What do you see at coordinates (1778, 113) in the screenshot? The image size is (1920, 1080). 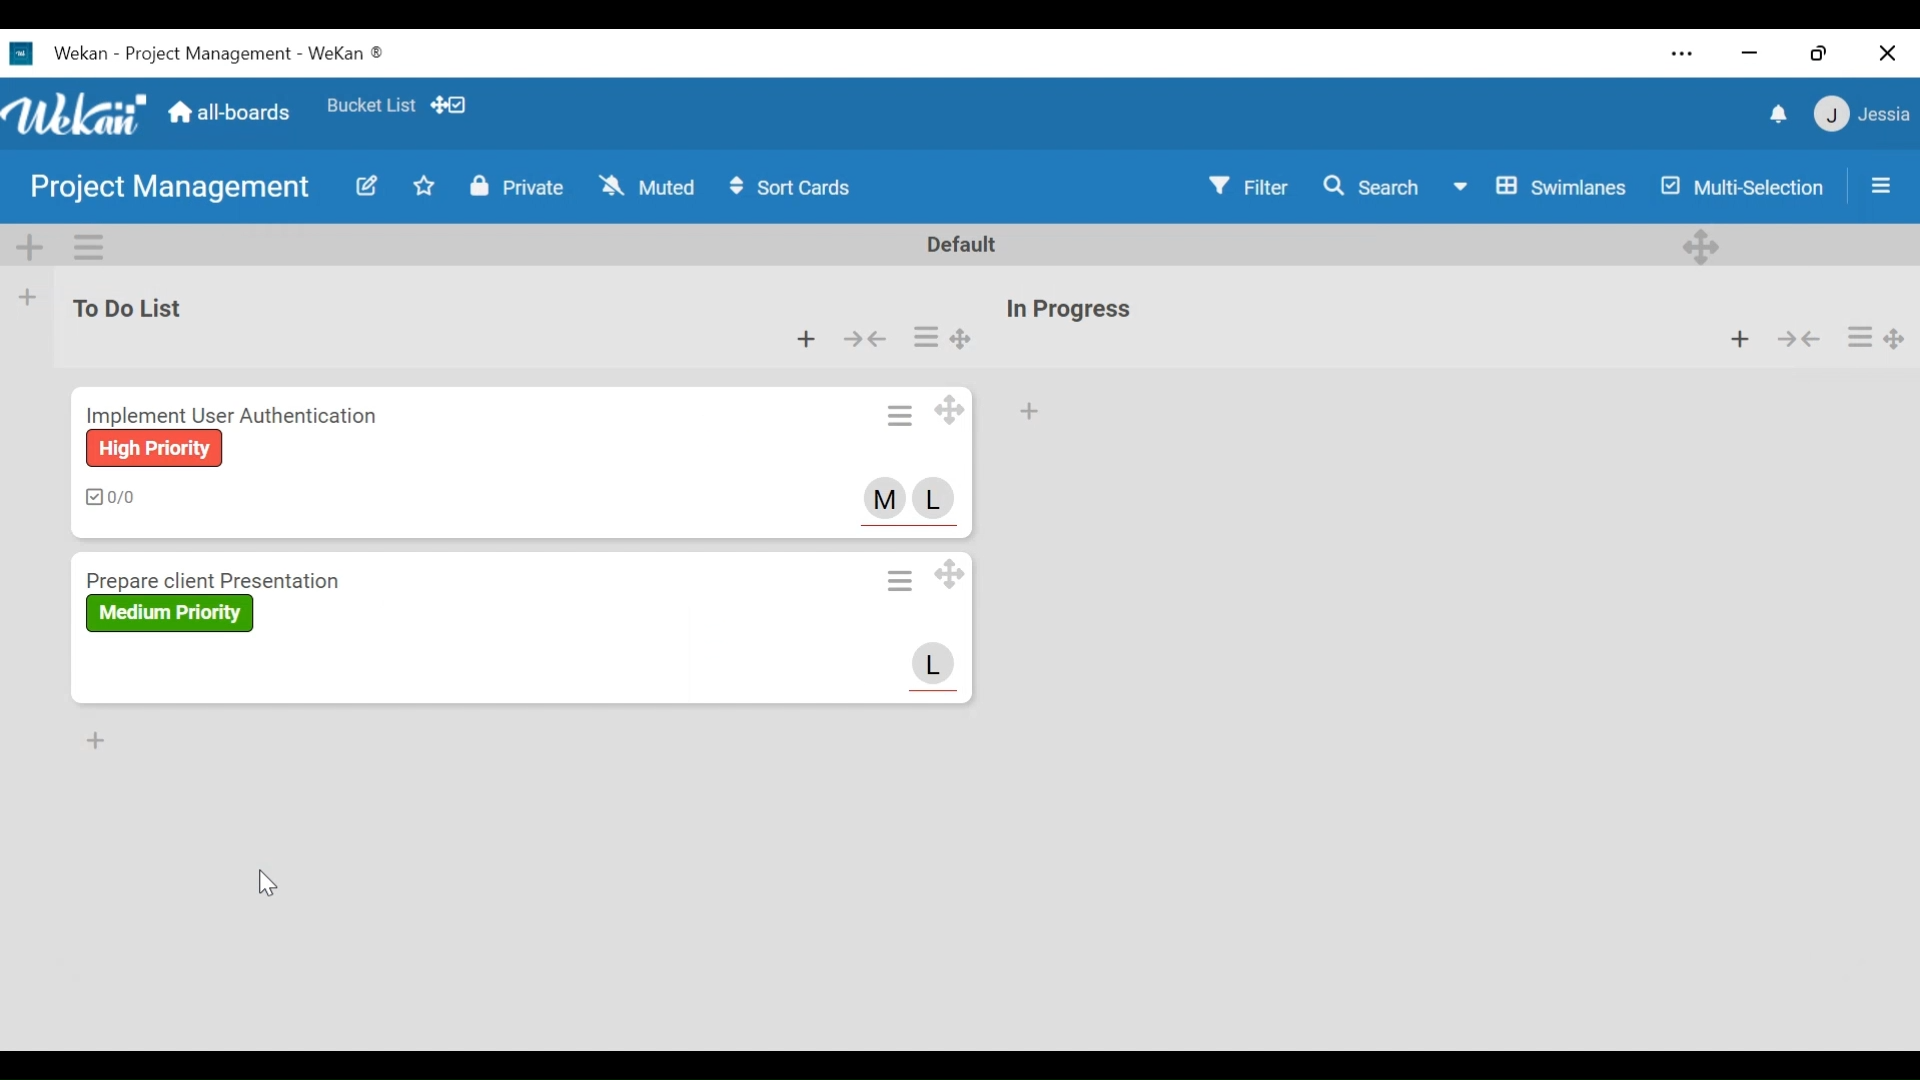 I see `notifications` at bounding box center [1778, 113].